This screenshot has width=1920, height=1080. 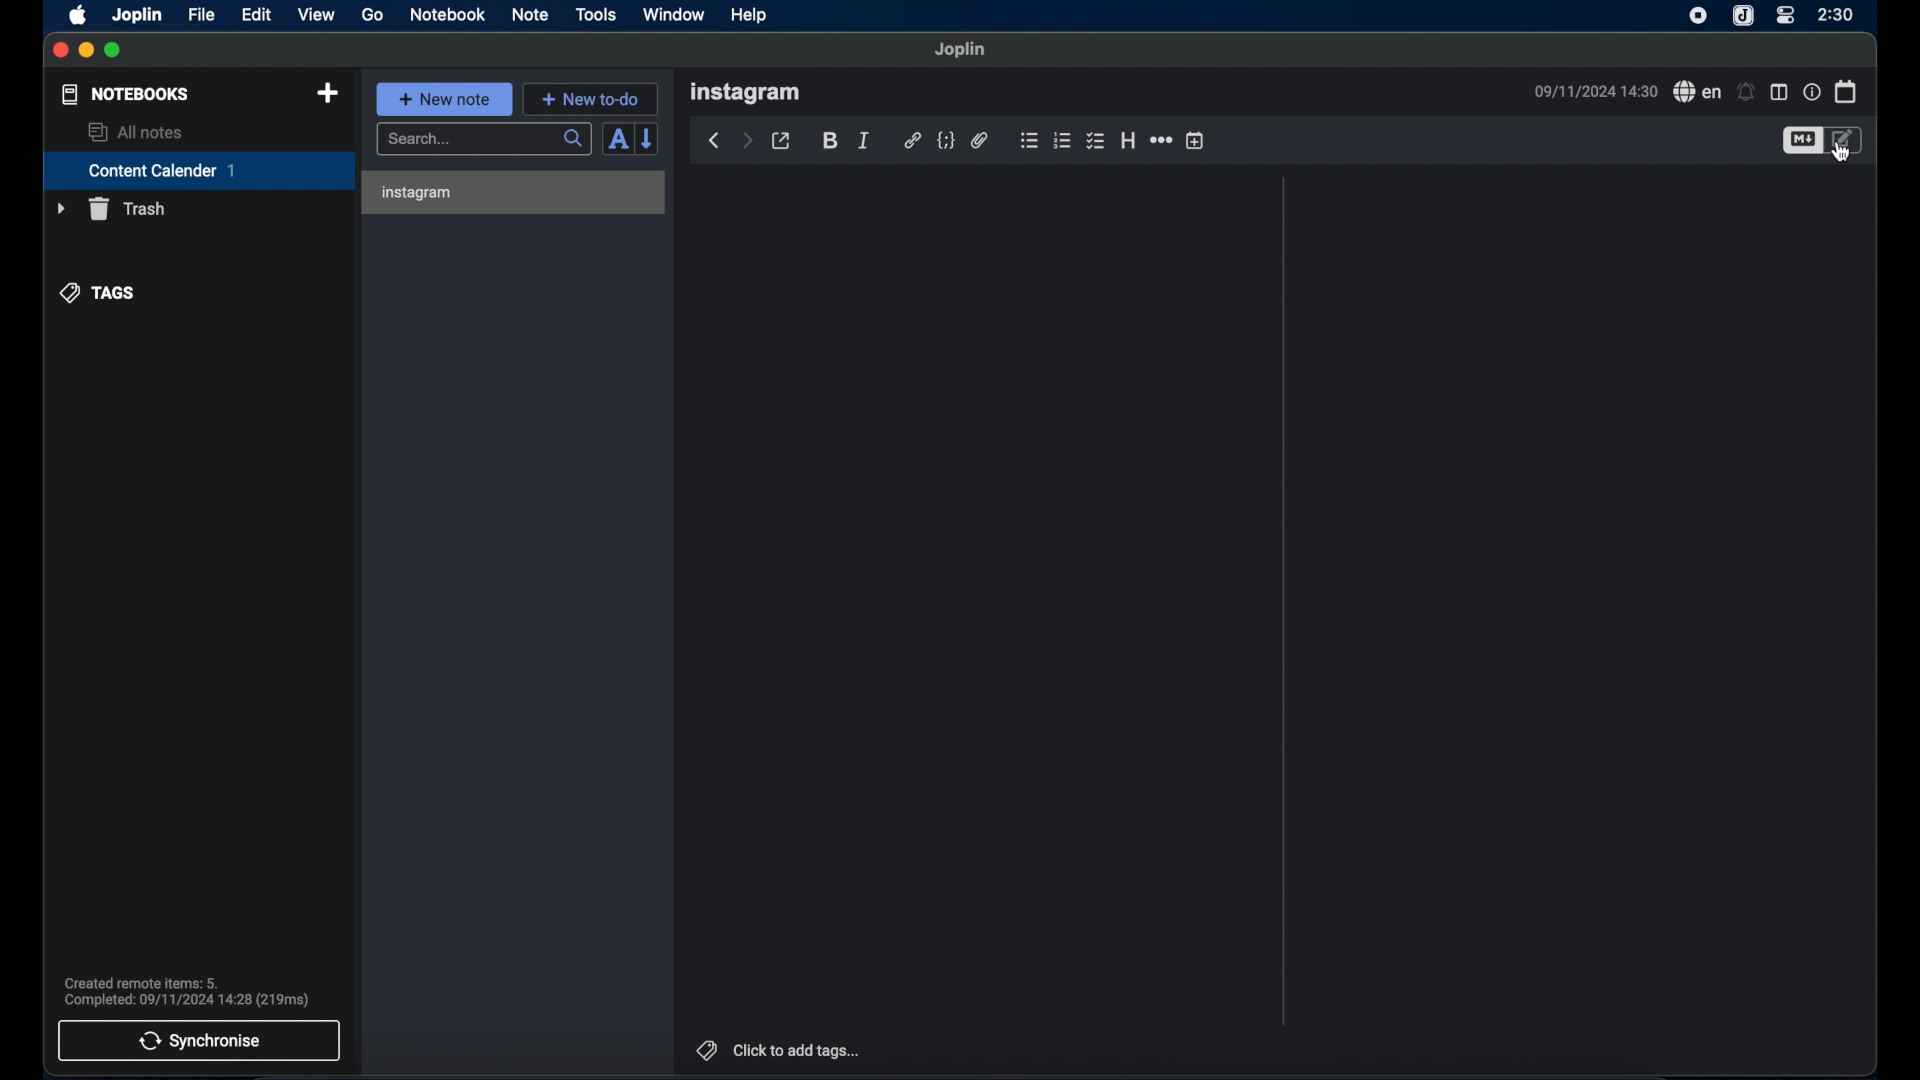 What do you see at coordinates (485, 140) in the screenshot?
I see `search bar` at bounding box center [485, 140].